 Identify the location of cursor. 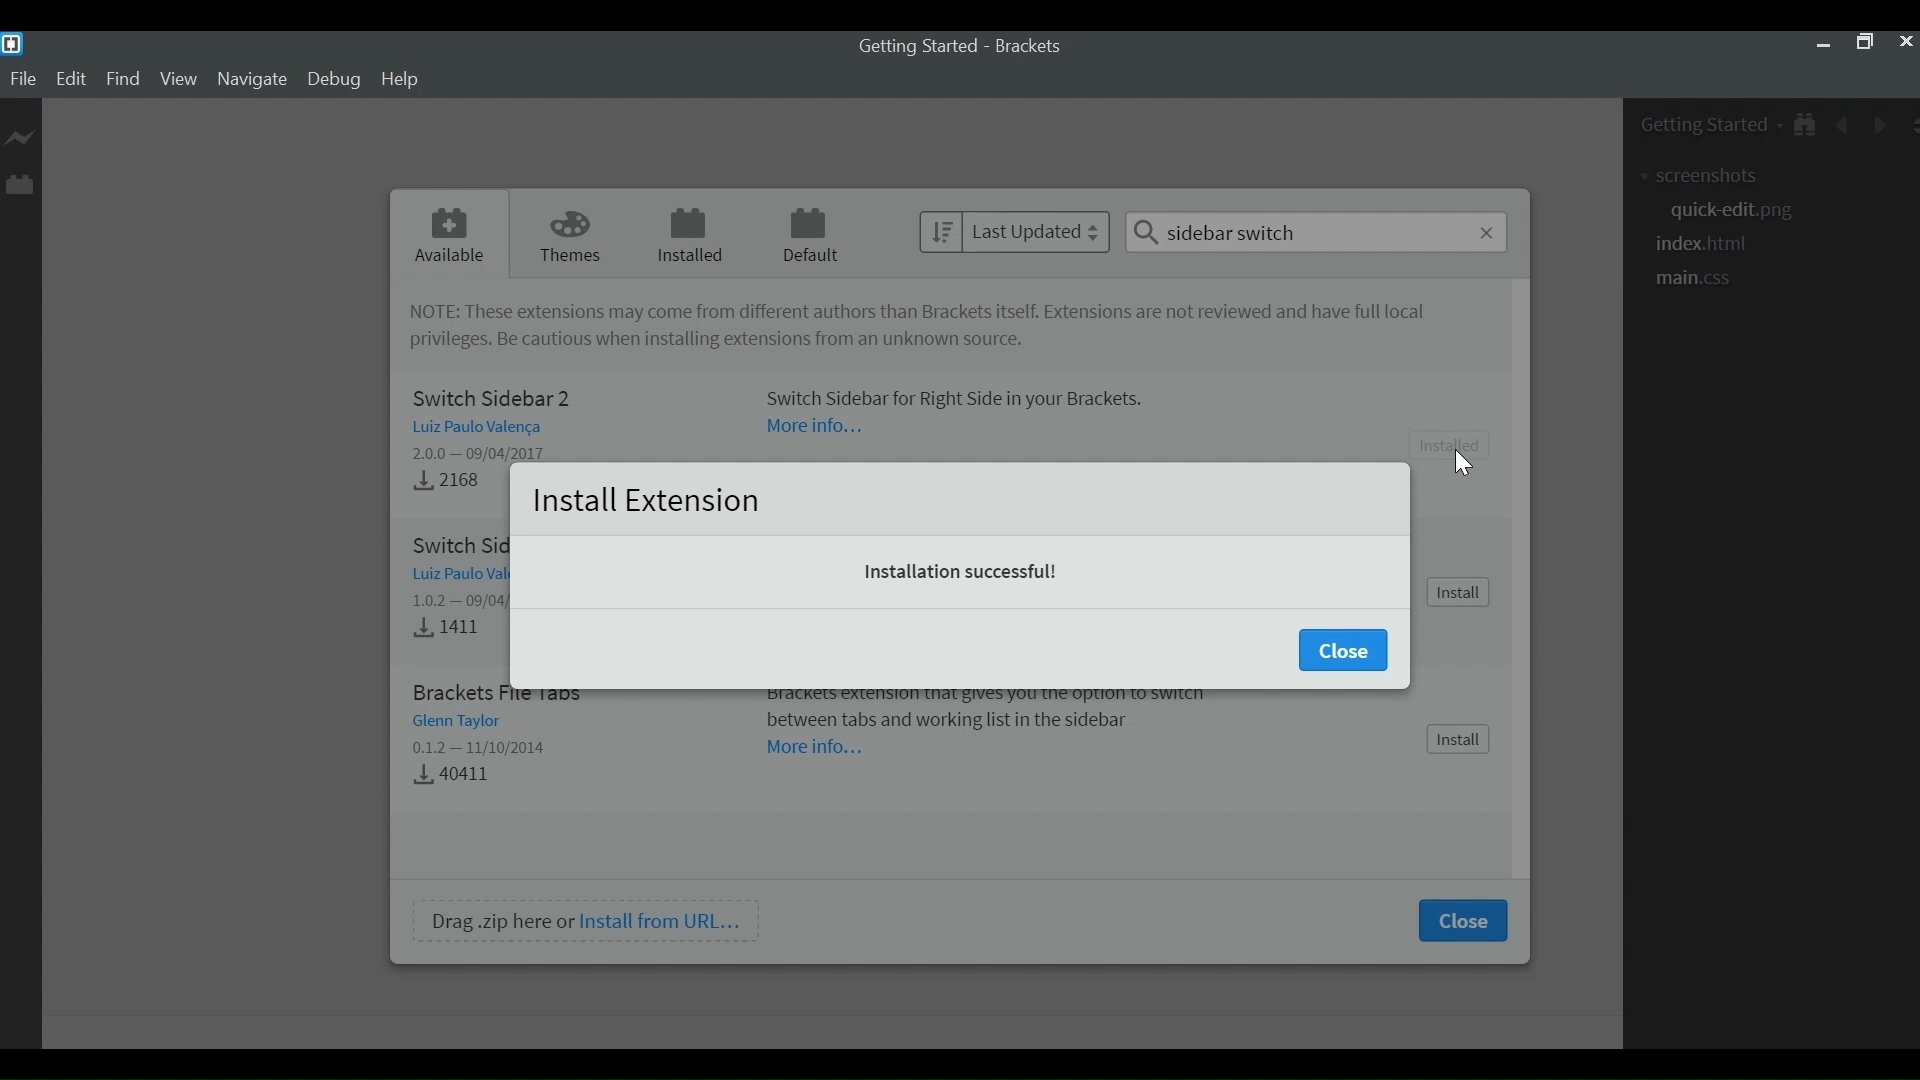
(1466, 463).